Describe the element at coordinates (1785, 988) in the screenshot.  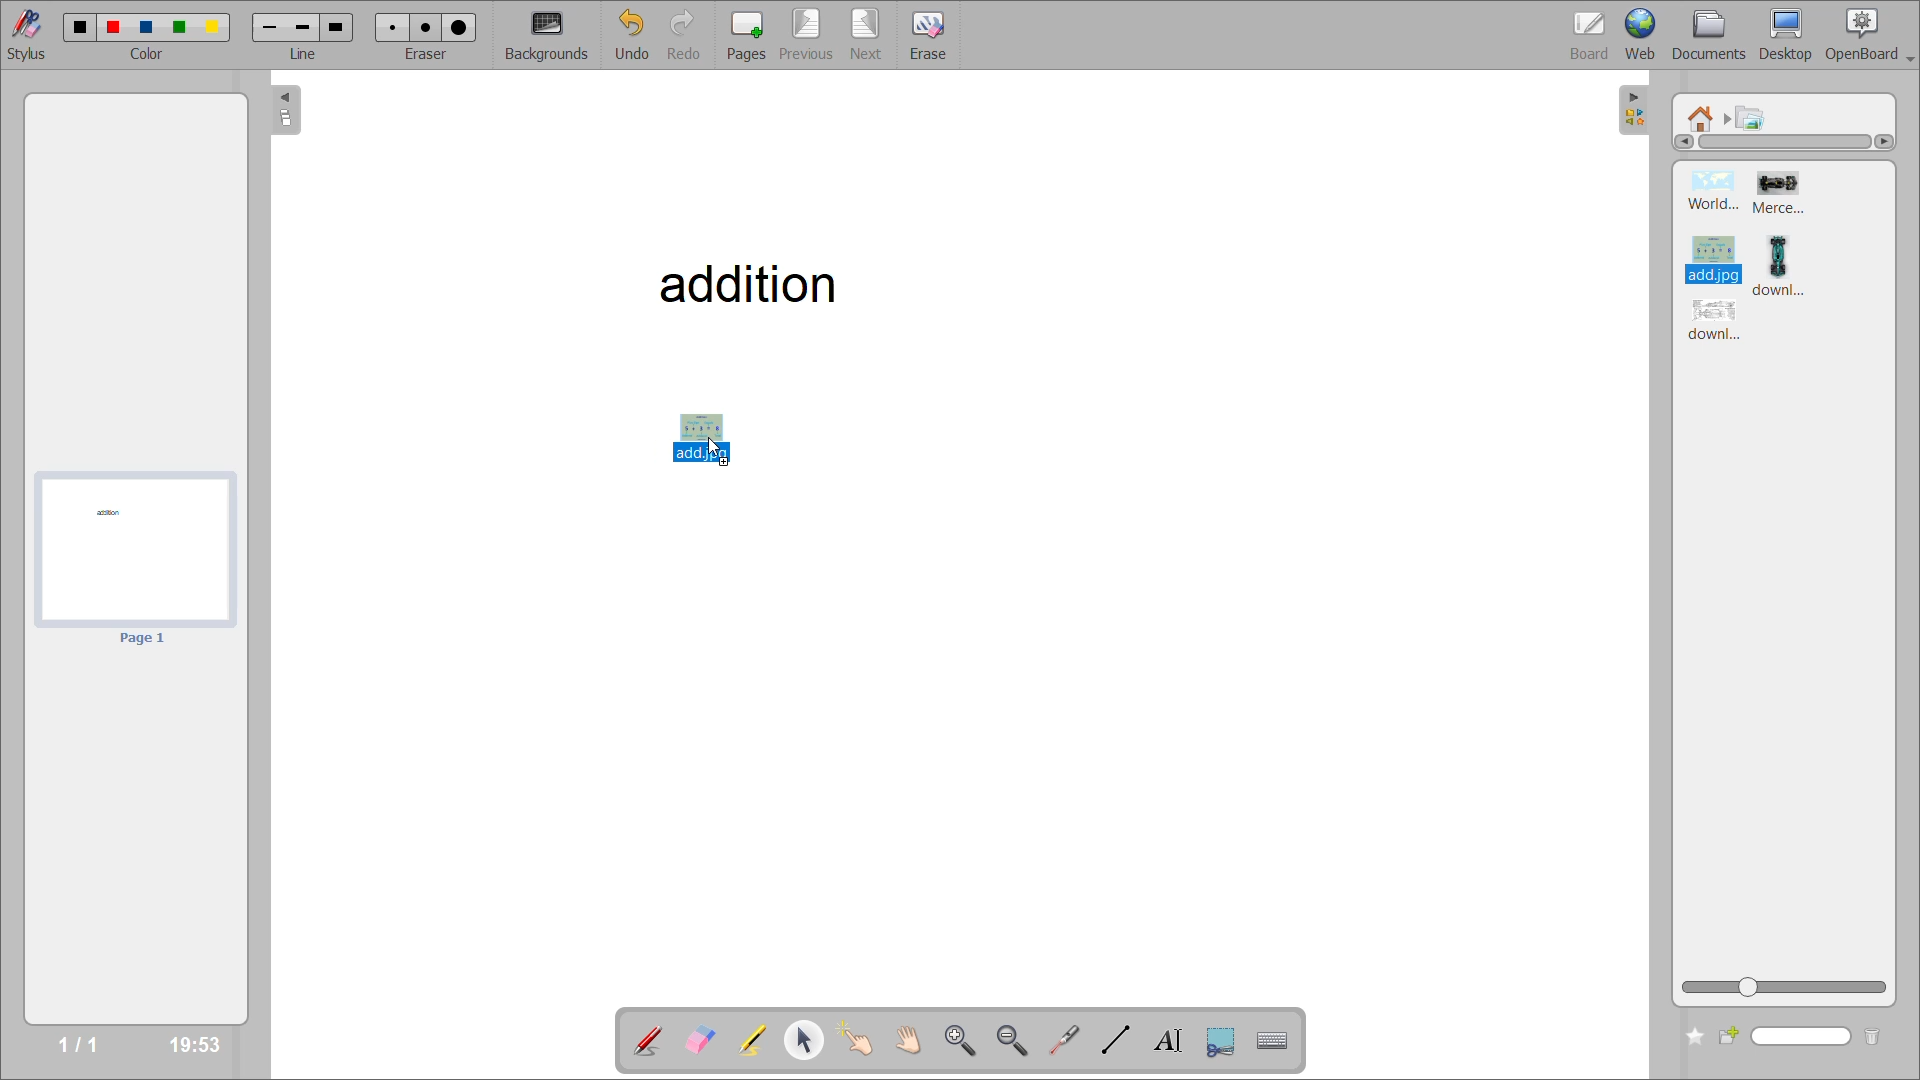
I see `zoom slider` at that location.